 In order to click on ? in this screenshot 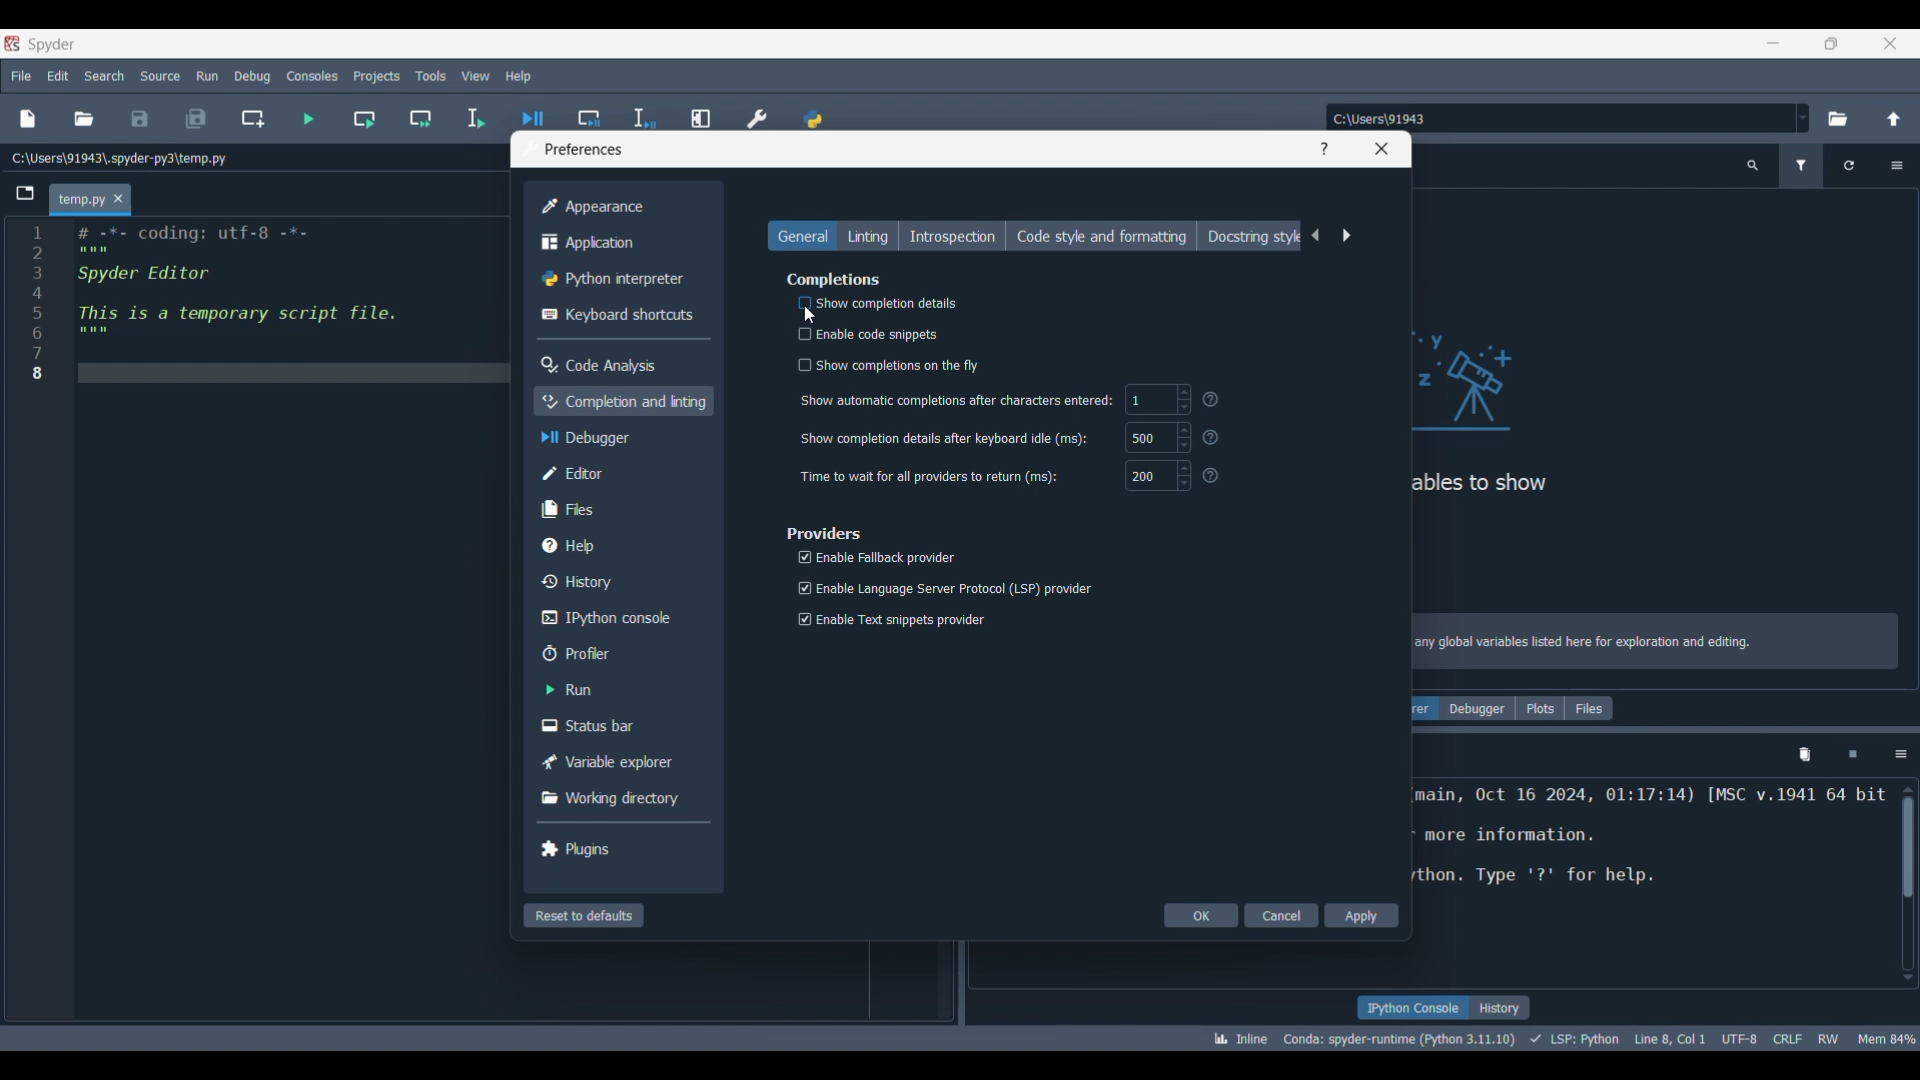, I will do `click(1215, 437)`.